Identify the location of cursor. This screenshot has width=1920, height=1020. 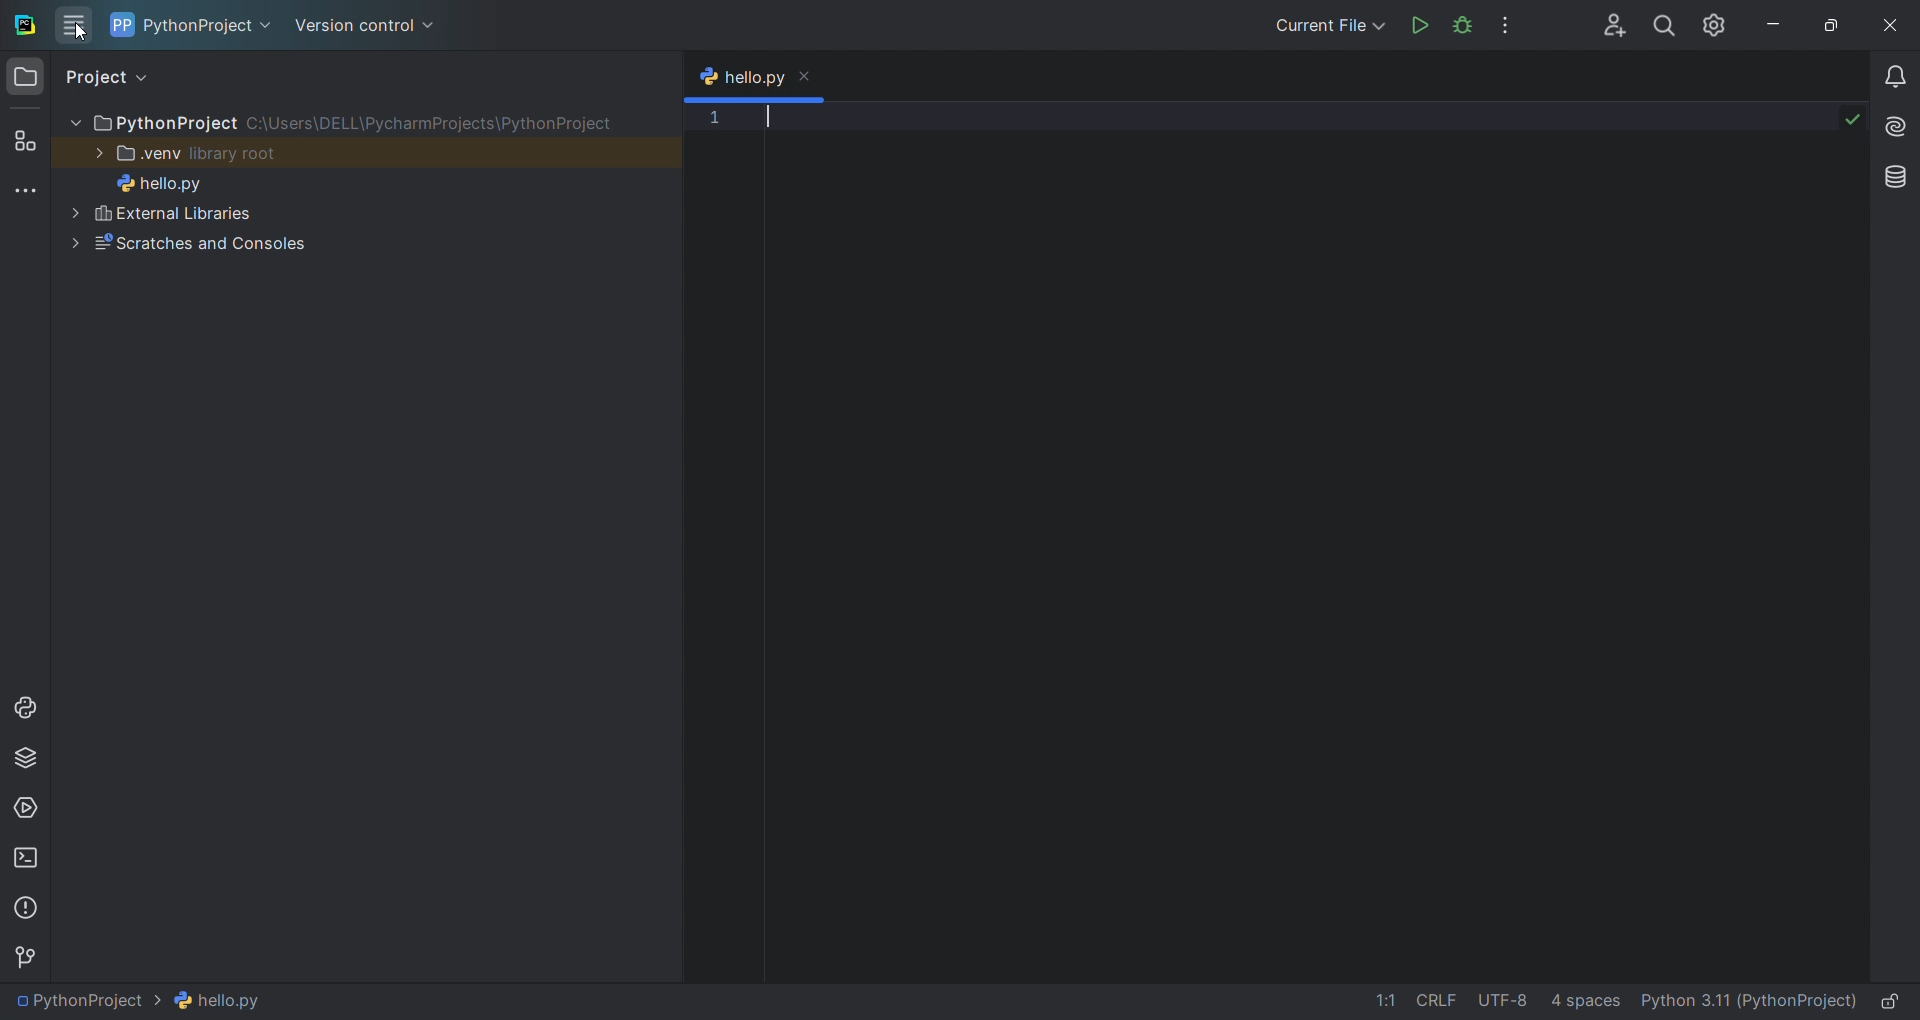
(83, 35).